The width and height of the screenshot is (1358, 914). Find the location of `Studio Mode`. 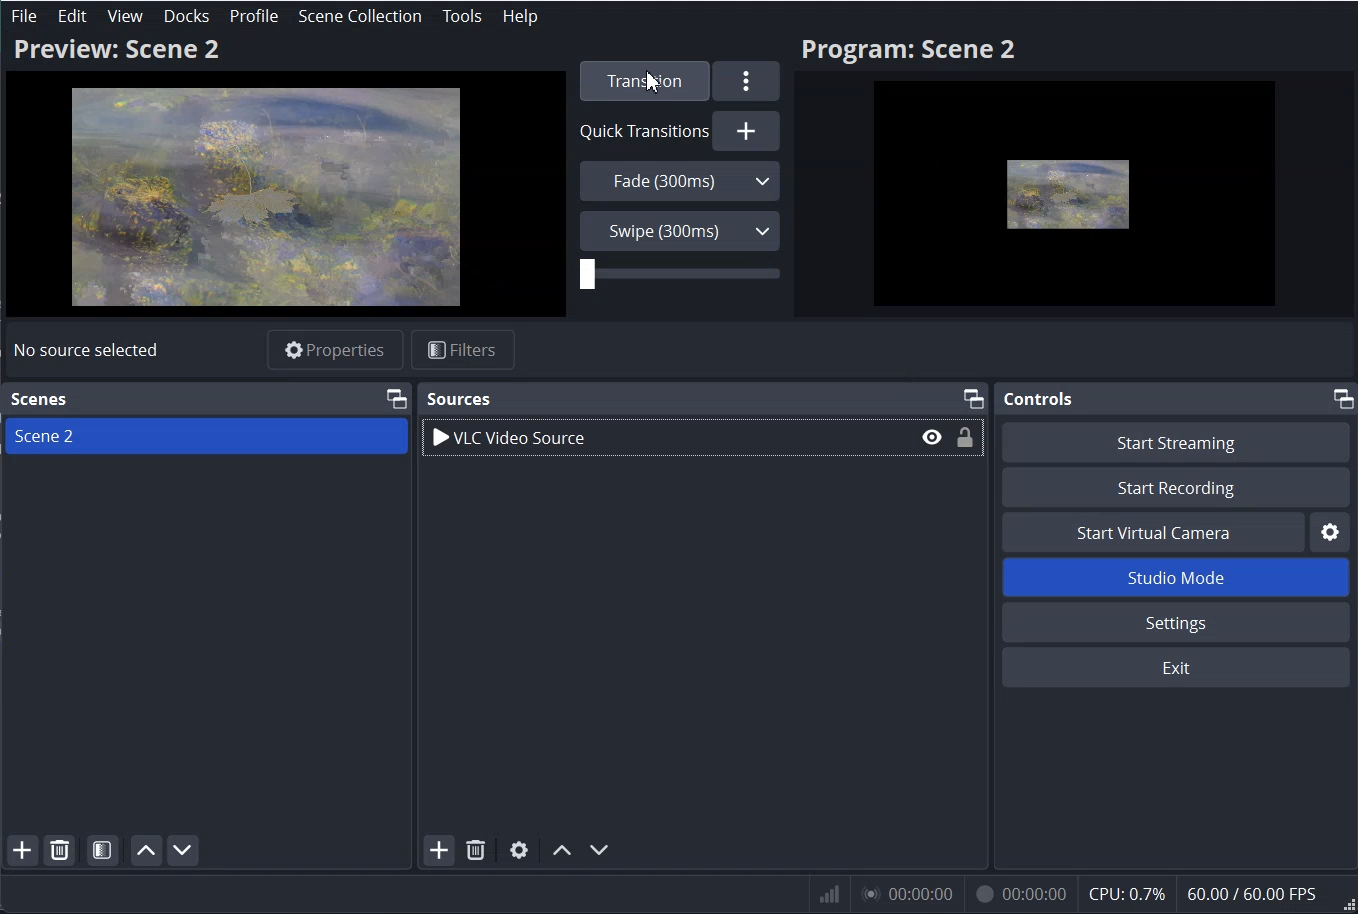

Studio Mode is located at coordinates (1179, 576).